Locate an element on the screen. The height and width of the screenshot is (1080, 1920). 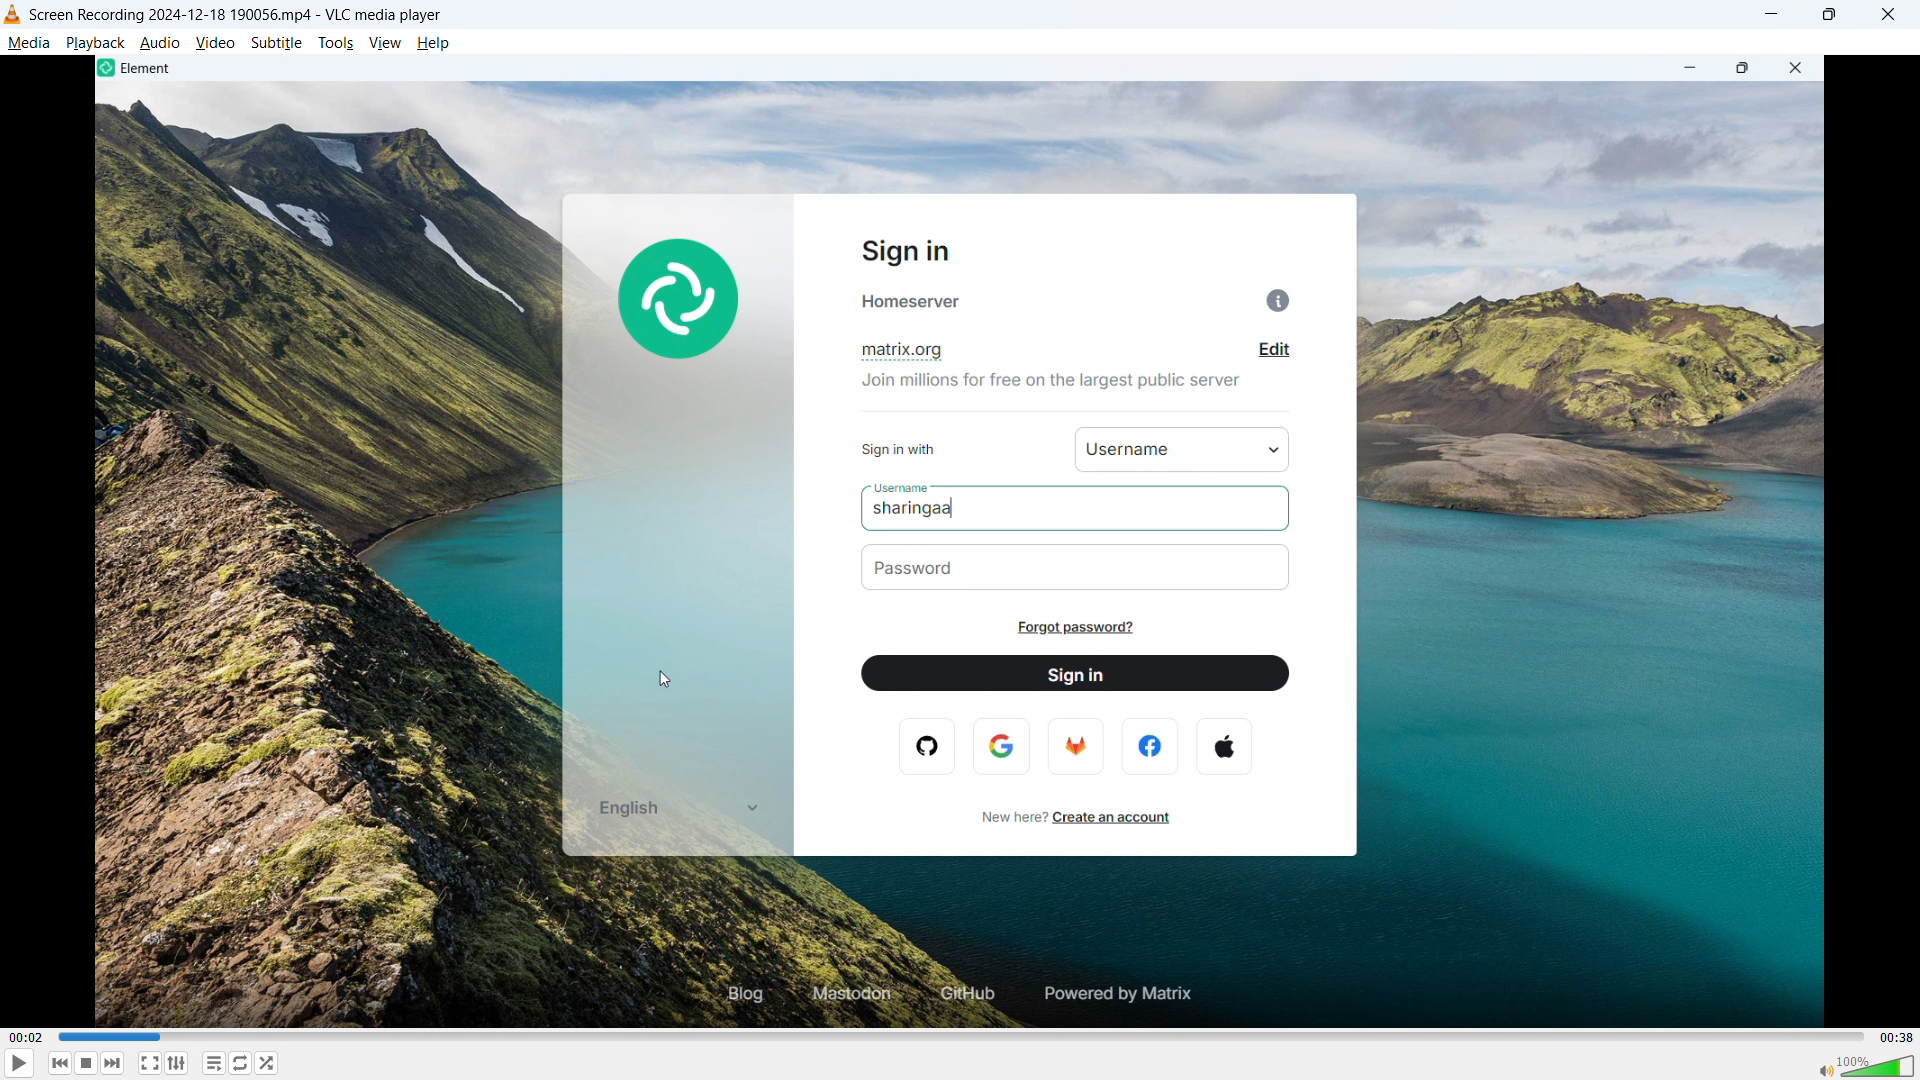
help  is located at coordinates (434, 44).